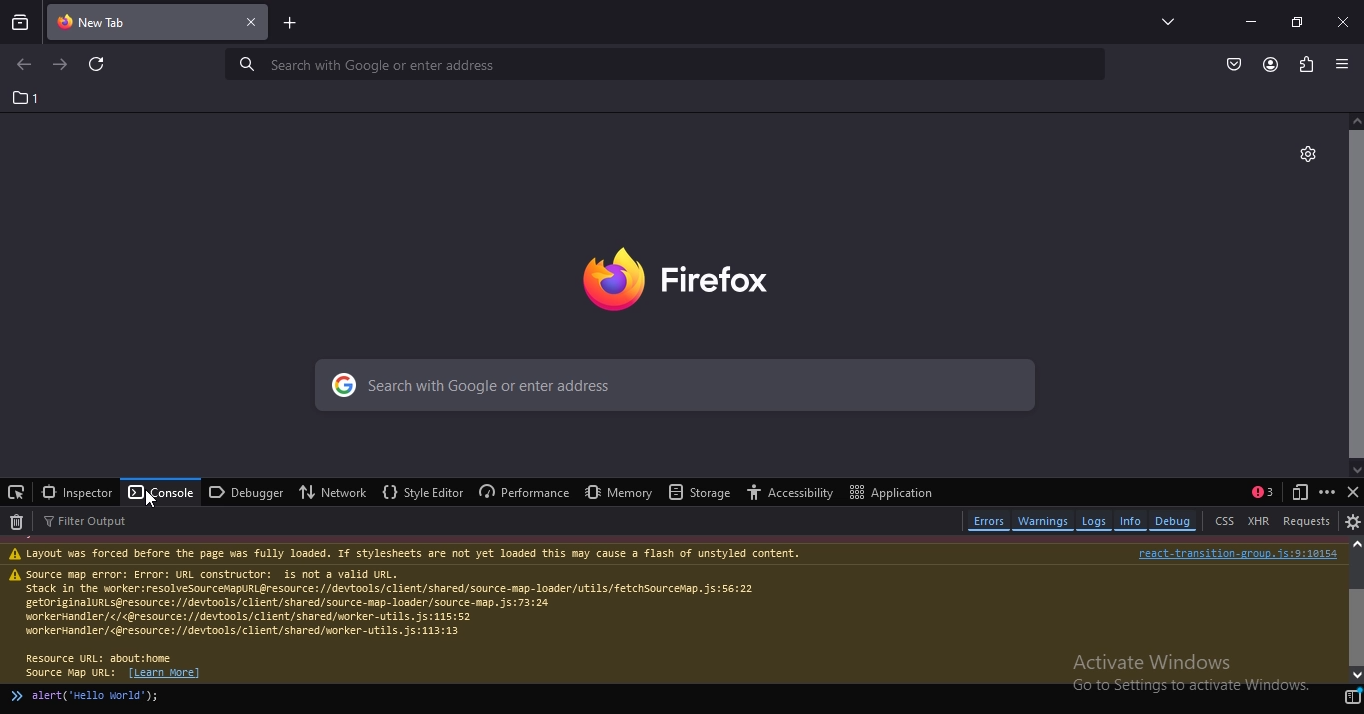  Describe the element at coordinates (251, 23) in the screenshot. I see `close` at that location.